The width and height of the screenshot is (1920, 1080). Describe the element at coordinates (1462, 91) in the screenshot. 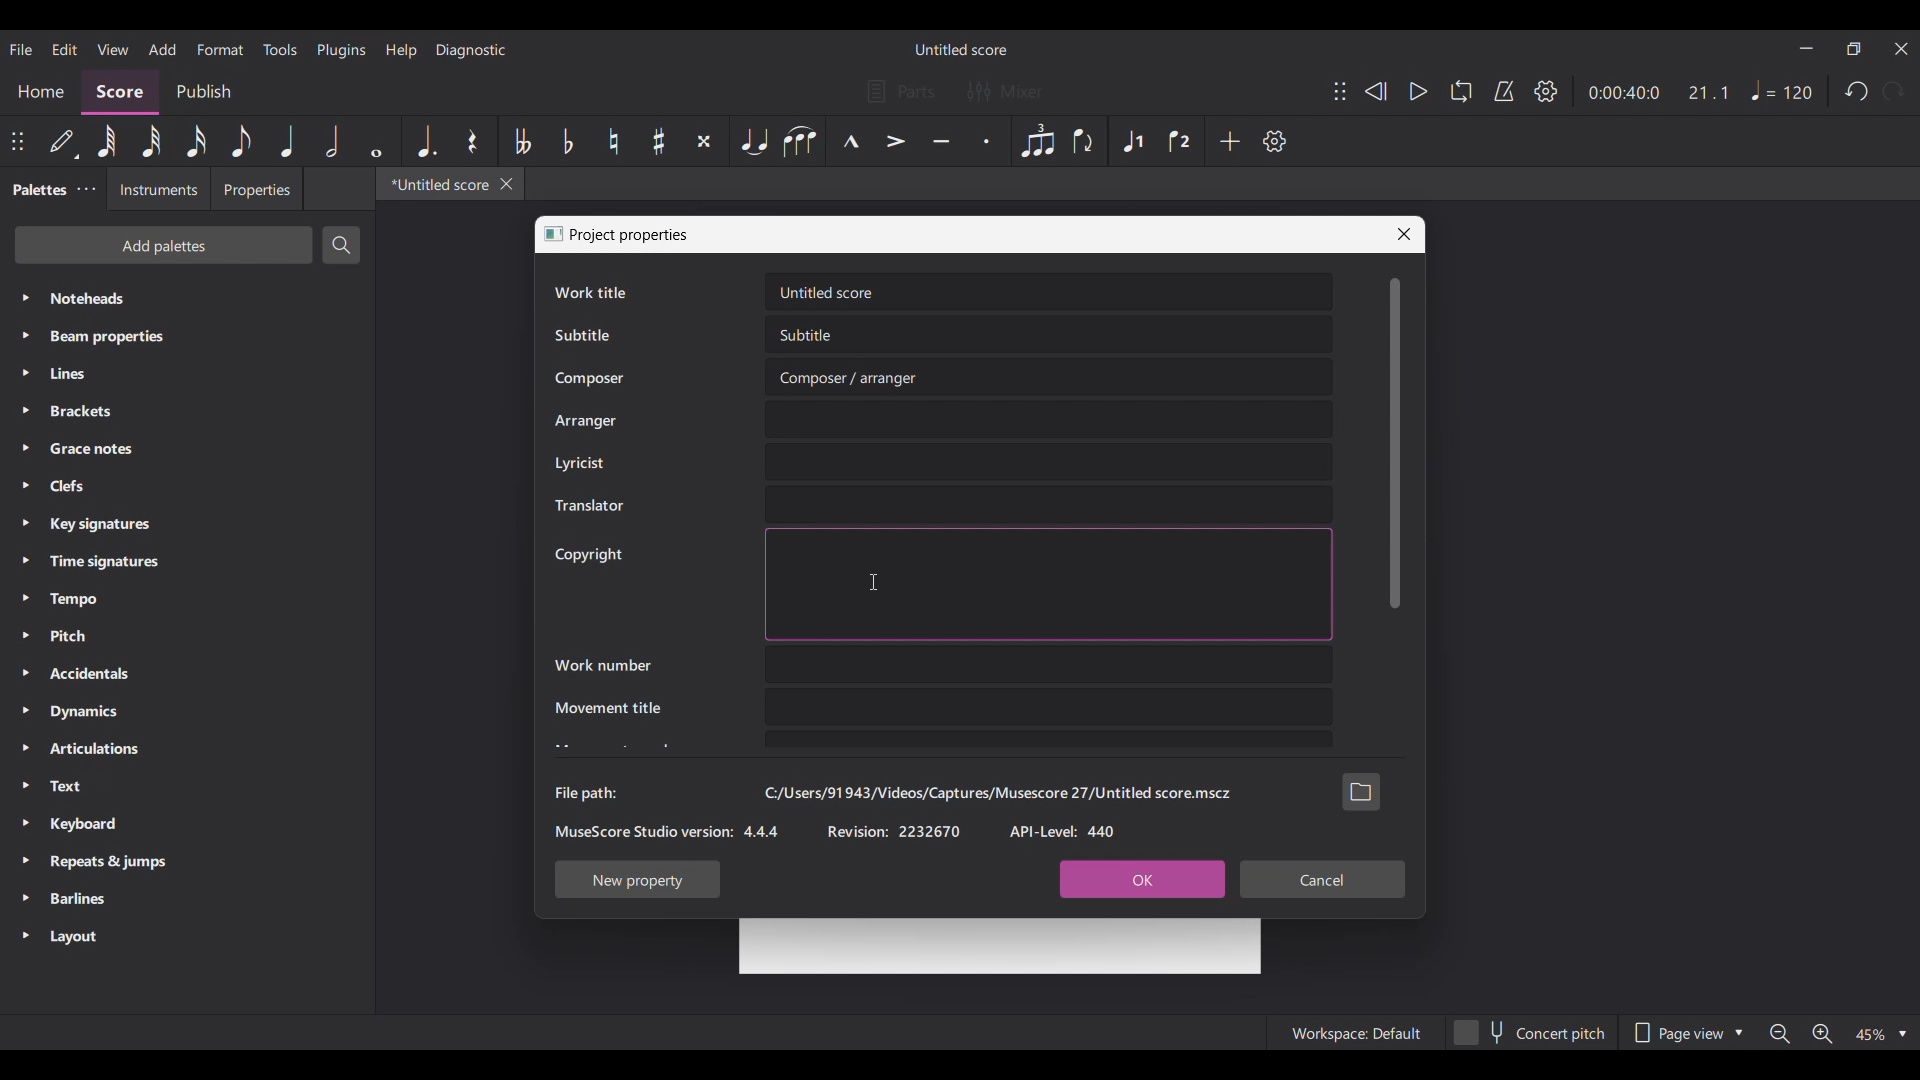

I see `Loop playback` at that location.